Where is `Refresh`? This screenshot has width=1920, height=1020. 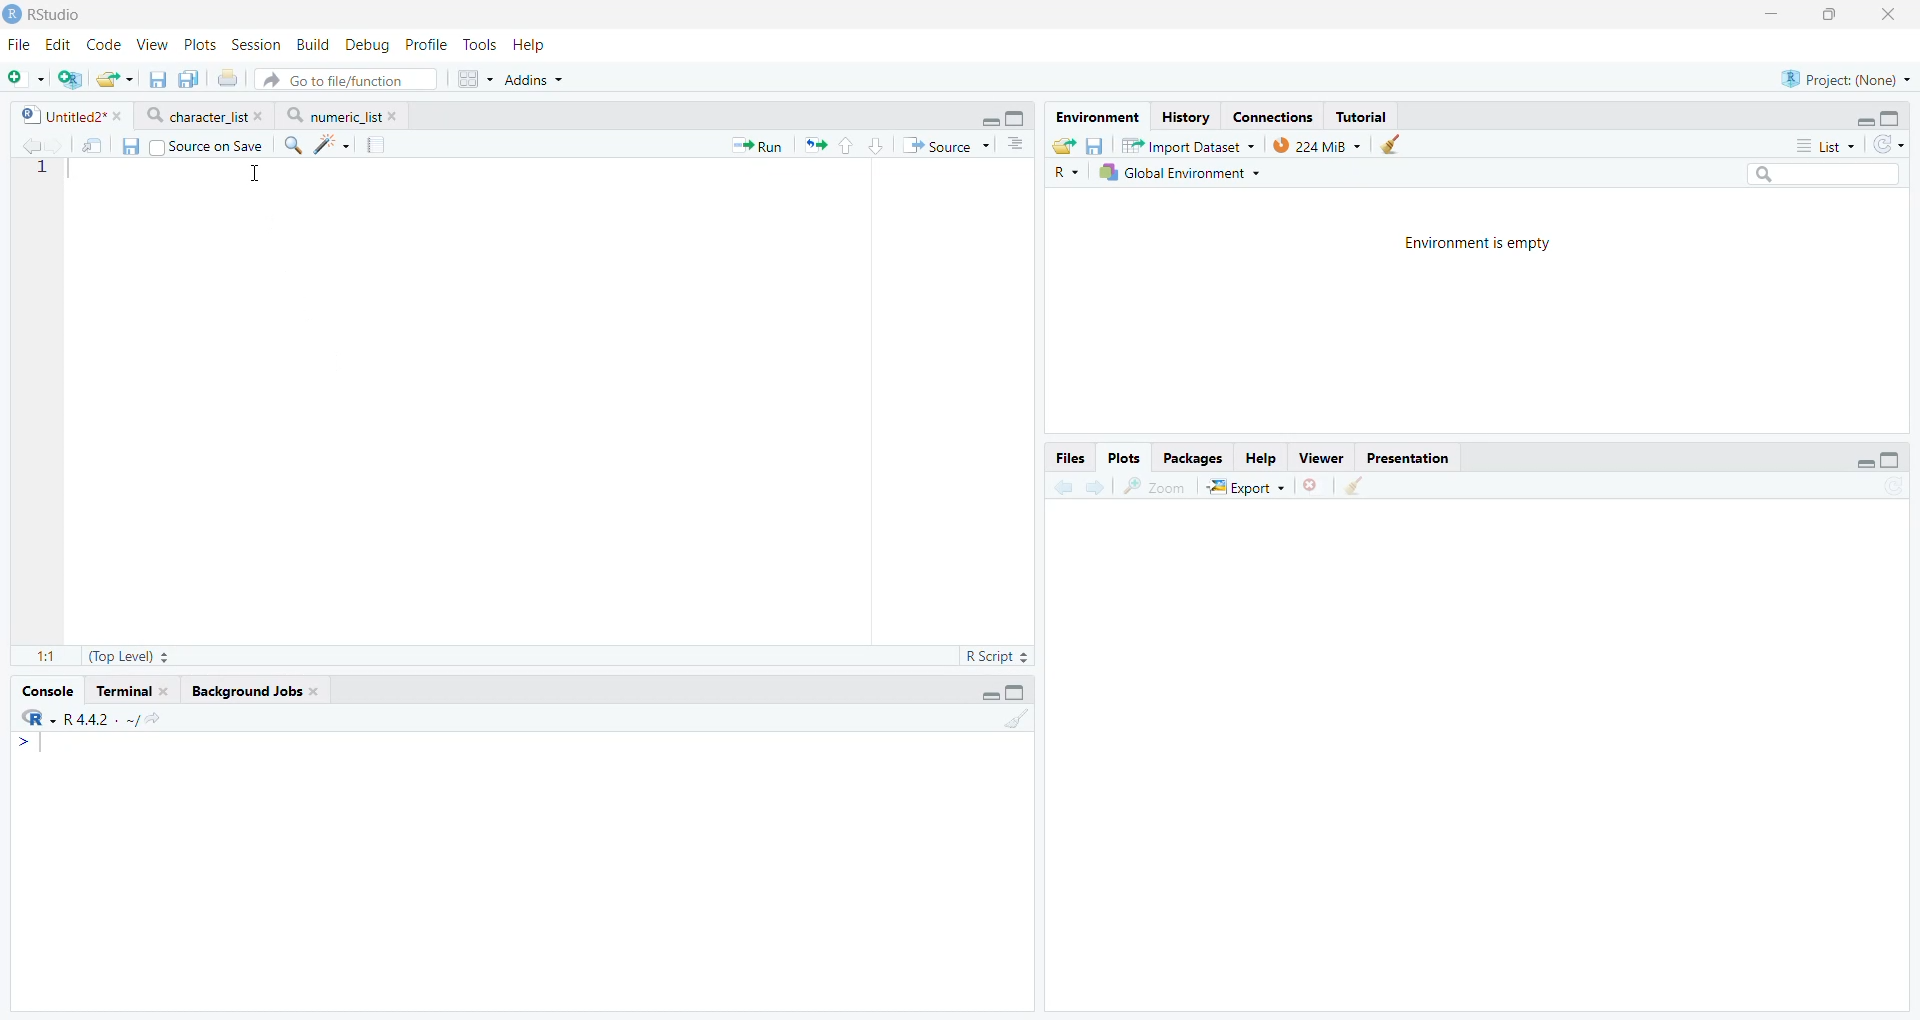 Refresh is located at coordinates (1889, 143).